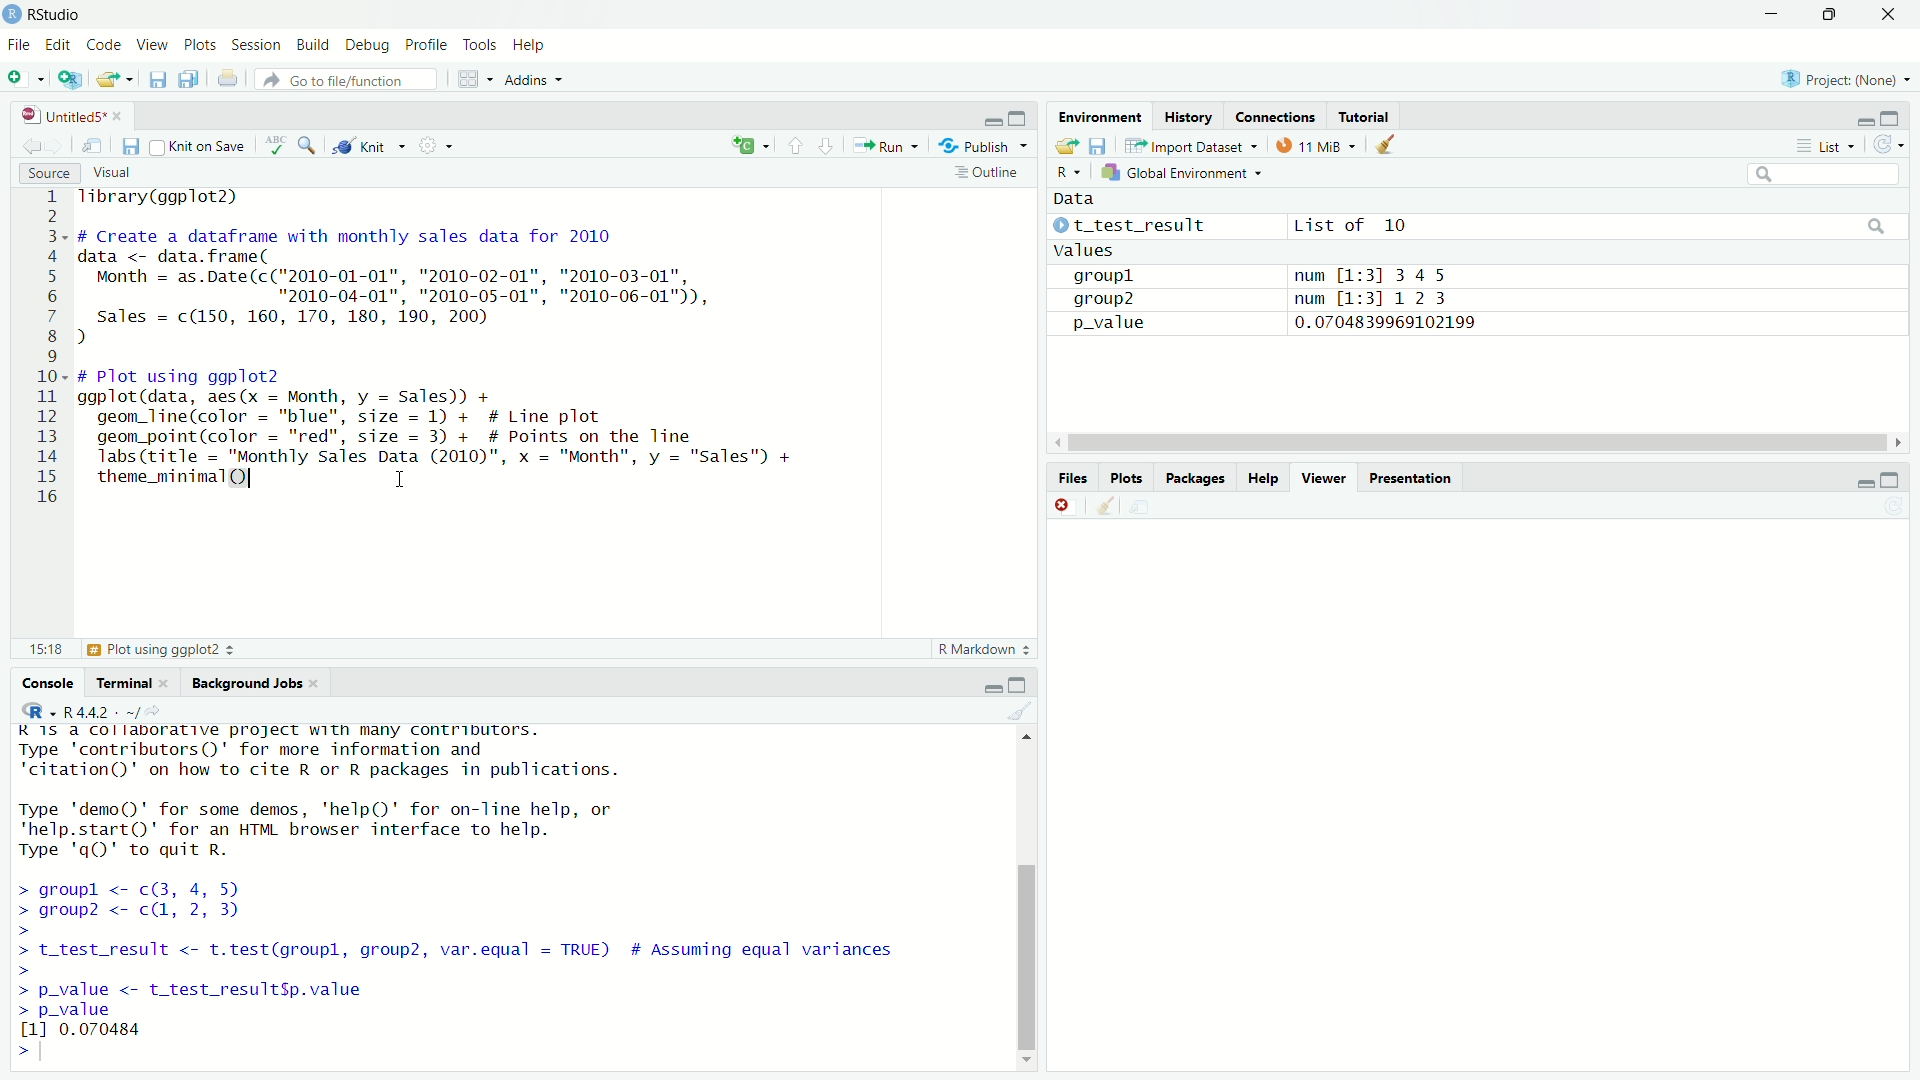 The image size is (1920, 1080). What do you see at coordinates (1863, 117) in the screenshot?
I see `minimise` at bounding box center [1863, 117].